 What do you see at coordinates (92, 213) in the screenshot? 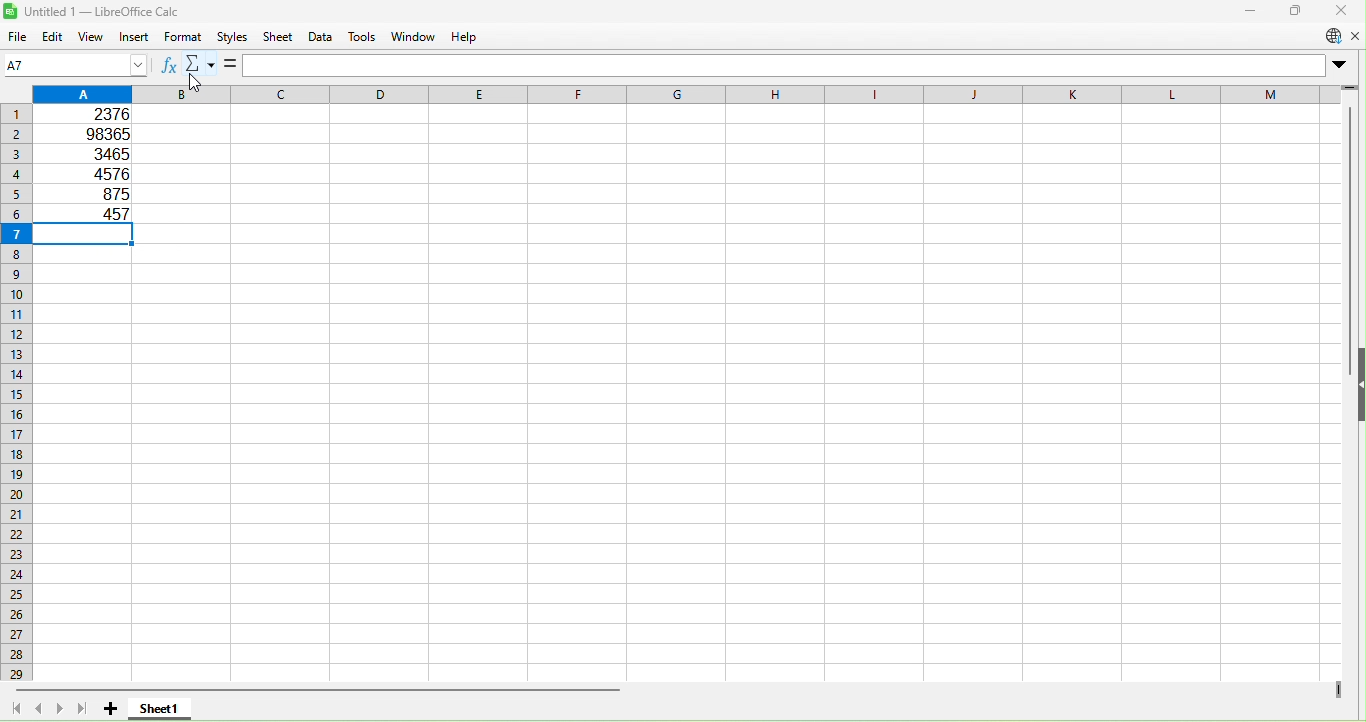
I see `457` at bounding box center [92, 213].